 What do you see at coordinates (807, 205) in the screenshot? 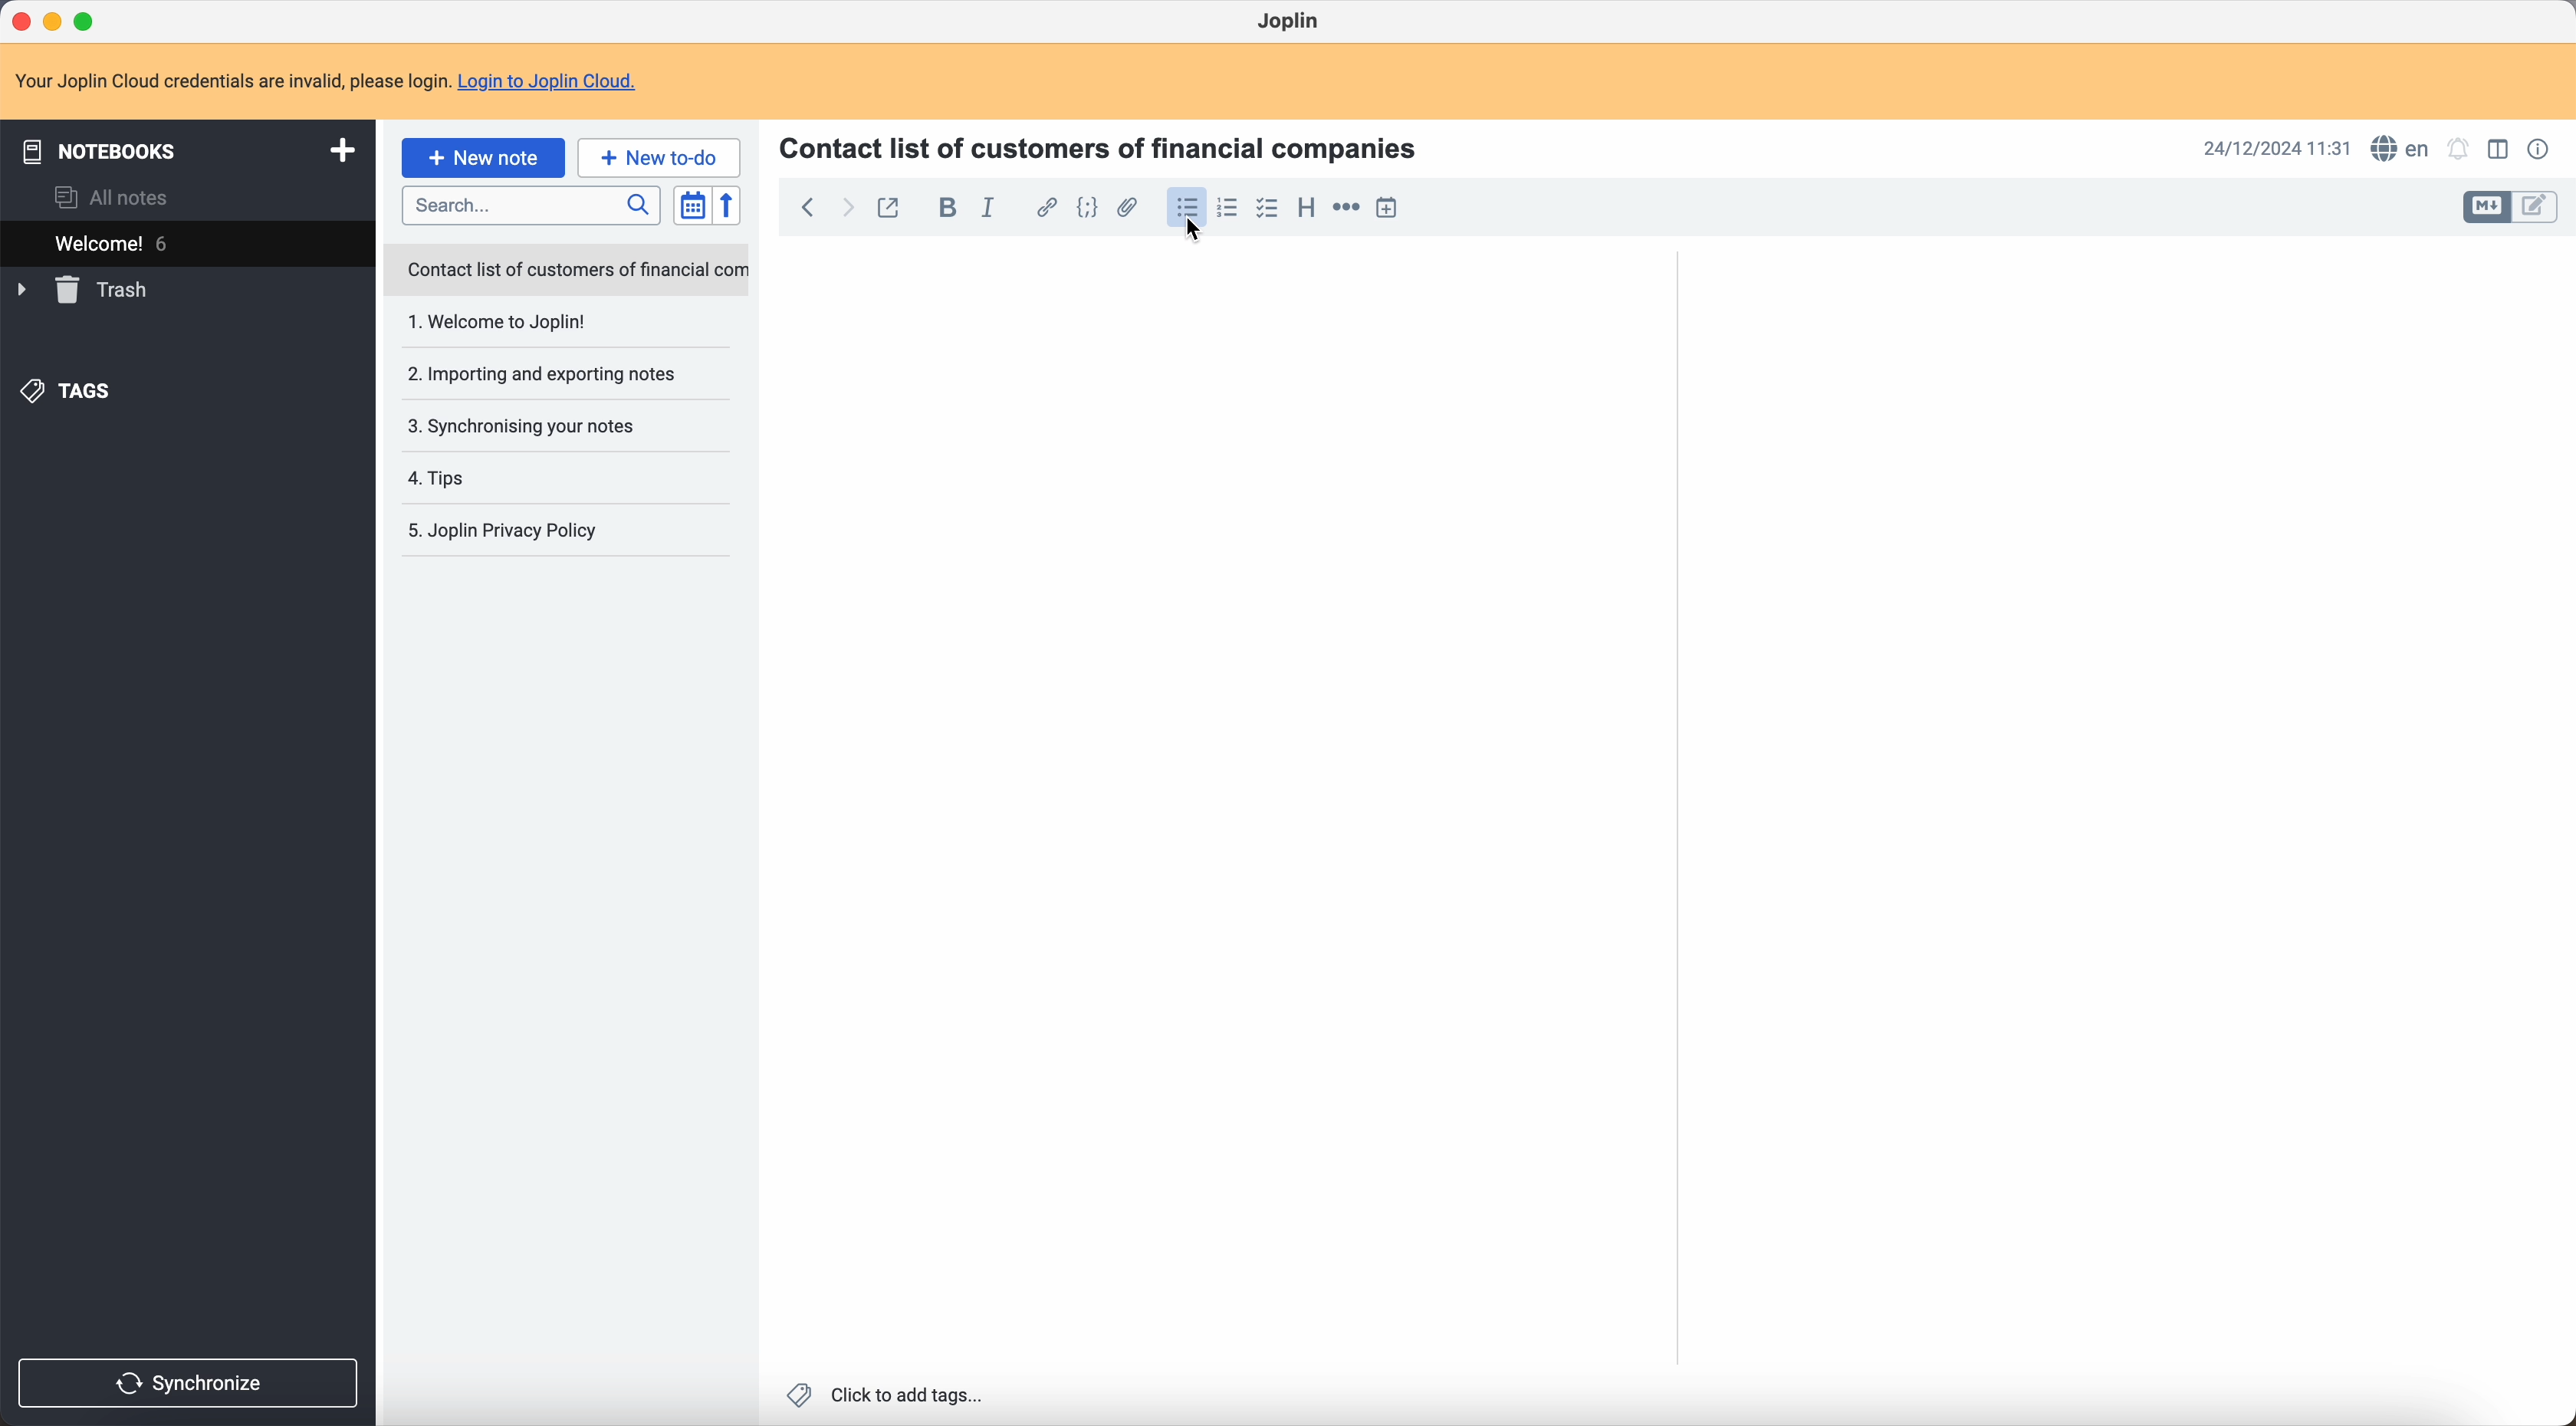
I see `back` at bounding box center [807, 205].